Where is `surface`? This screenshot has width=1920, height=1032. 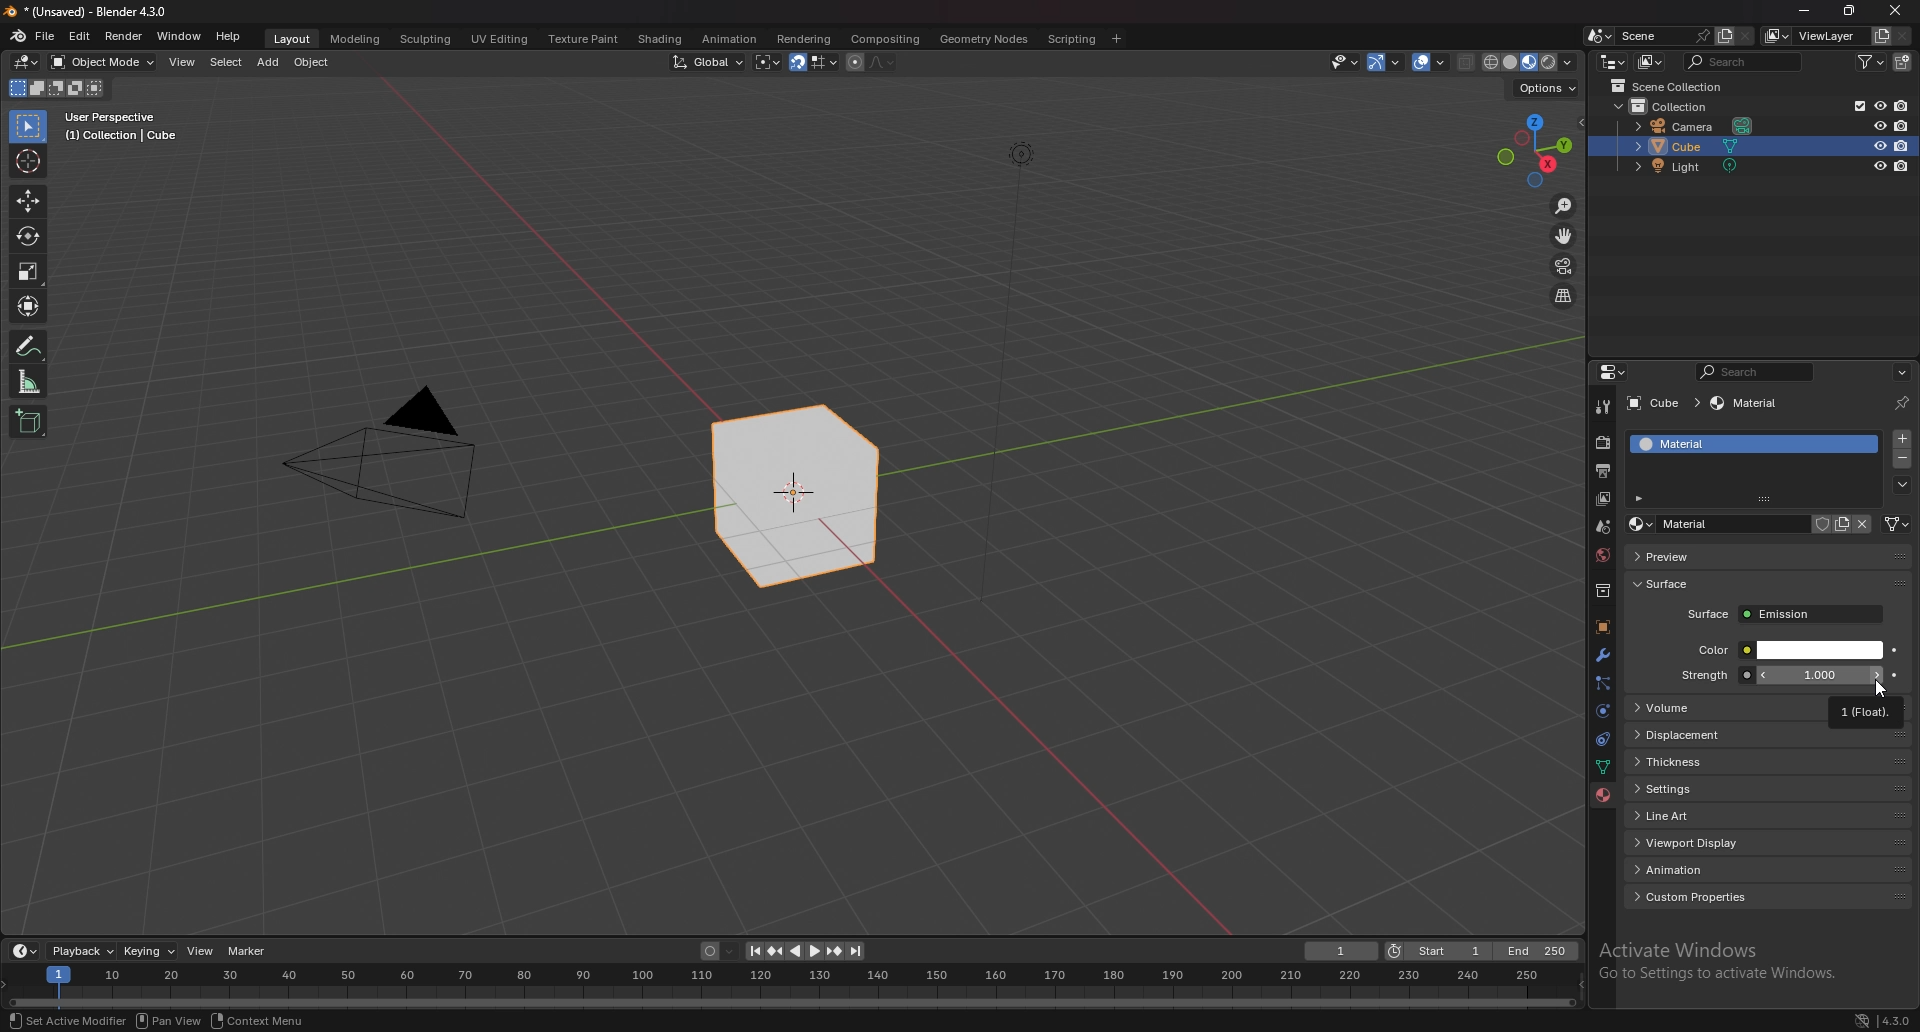
surface is located at coordinates (1784, 614).